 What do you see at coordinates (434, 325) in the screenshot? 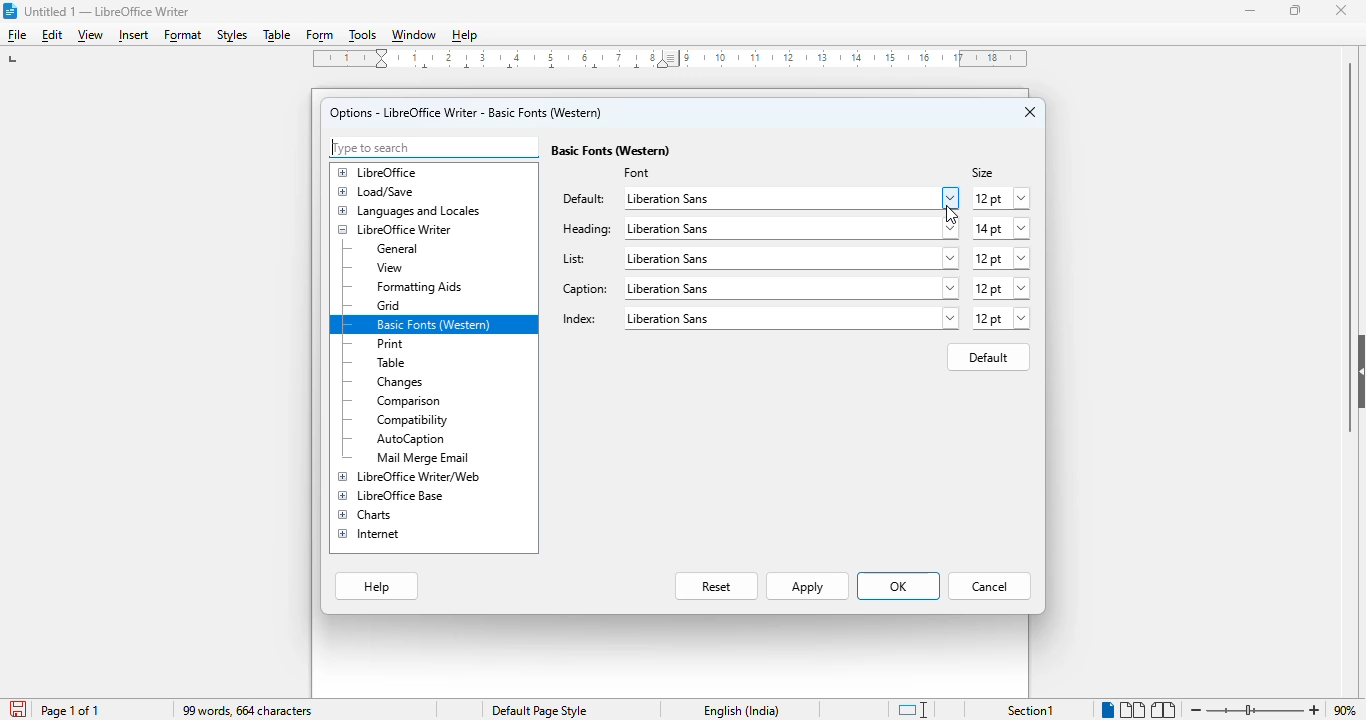
I see `basic fonts (western)` at bounding box center [434, 325].